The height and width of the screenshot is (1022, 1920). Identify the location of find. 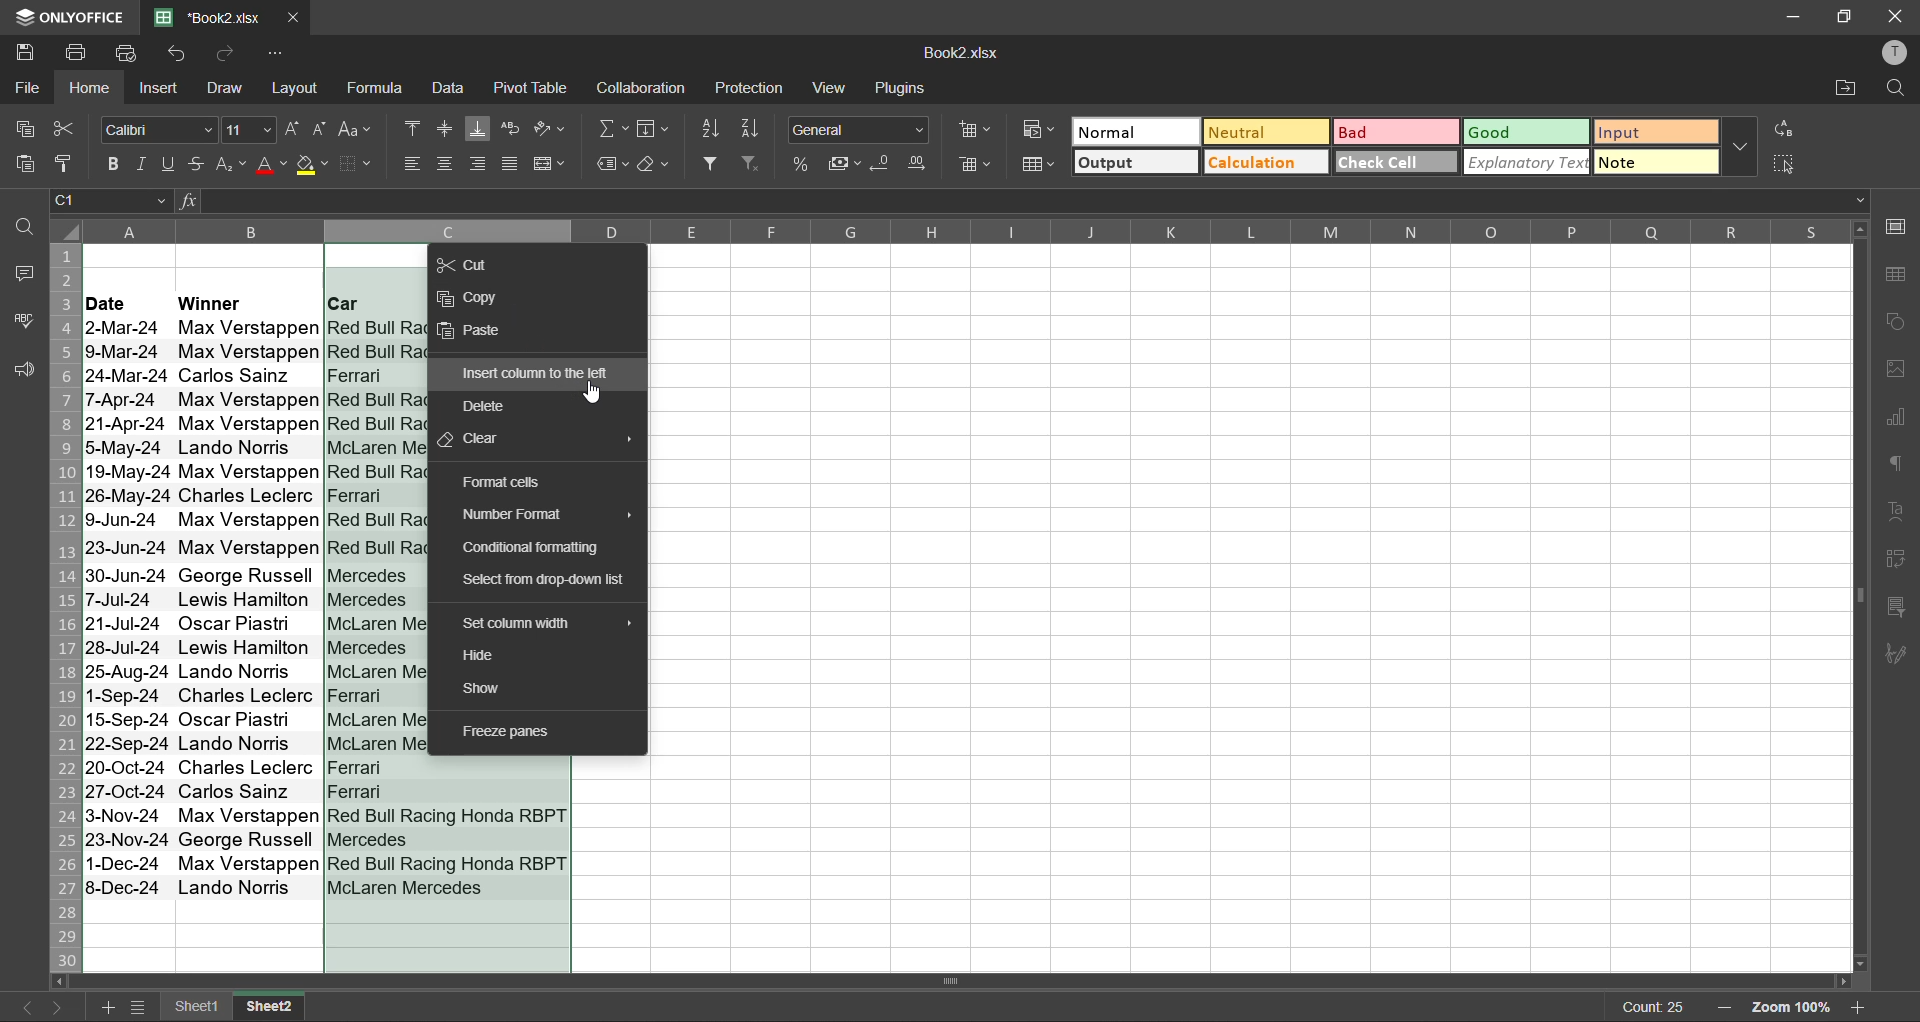
(1895, 90).